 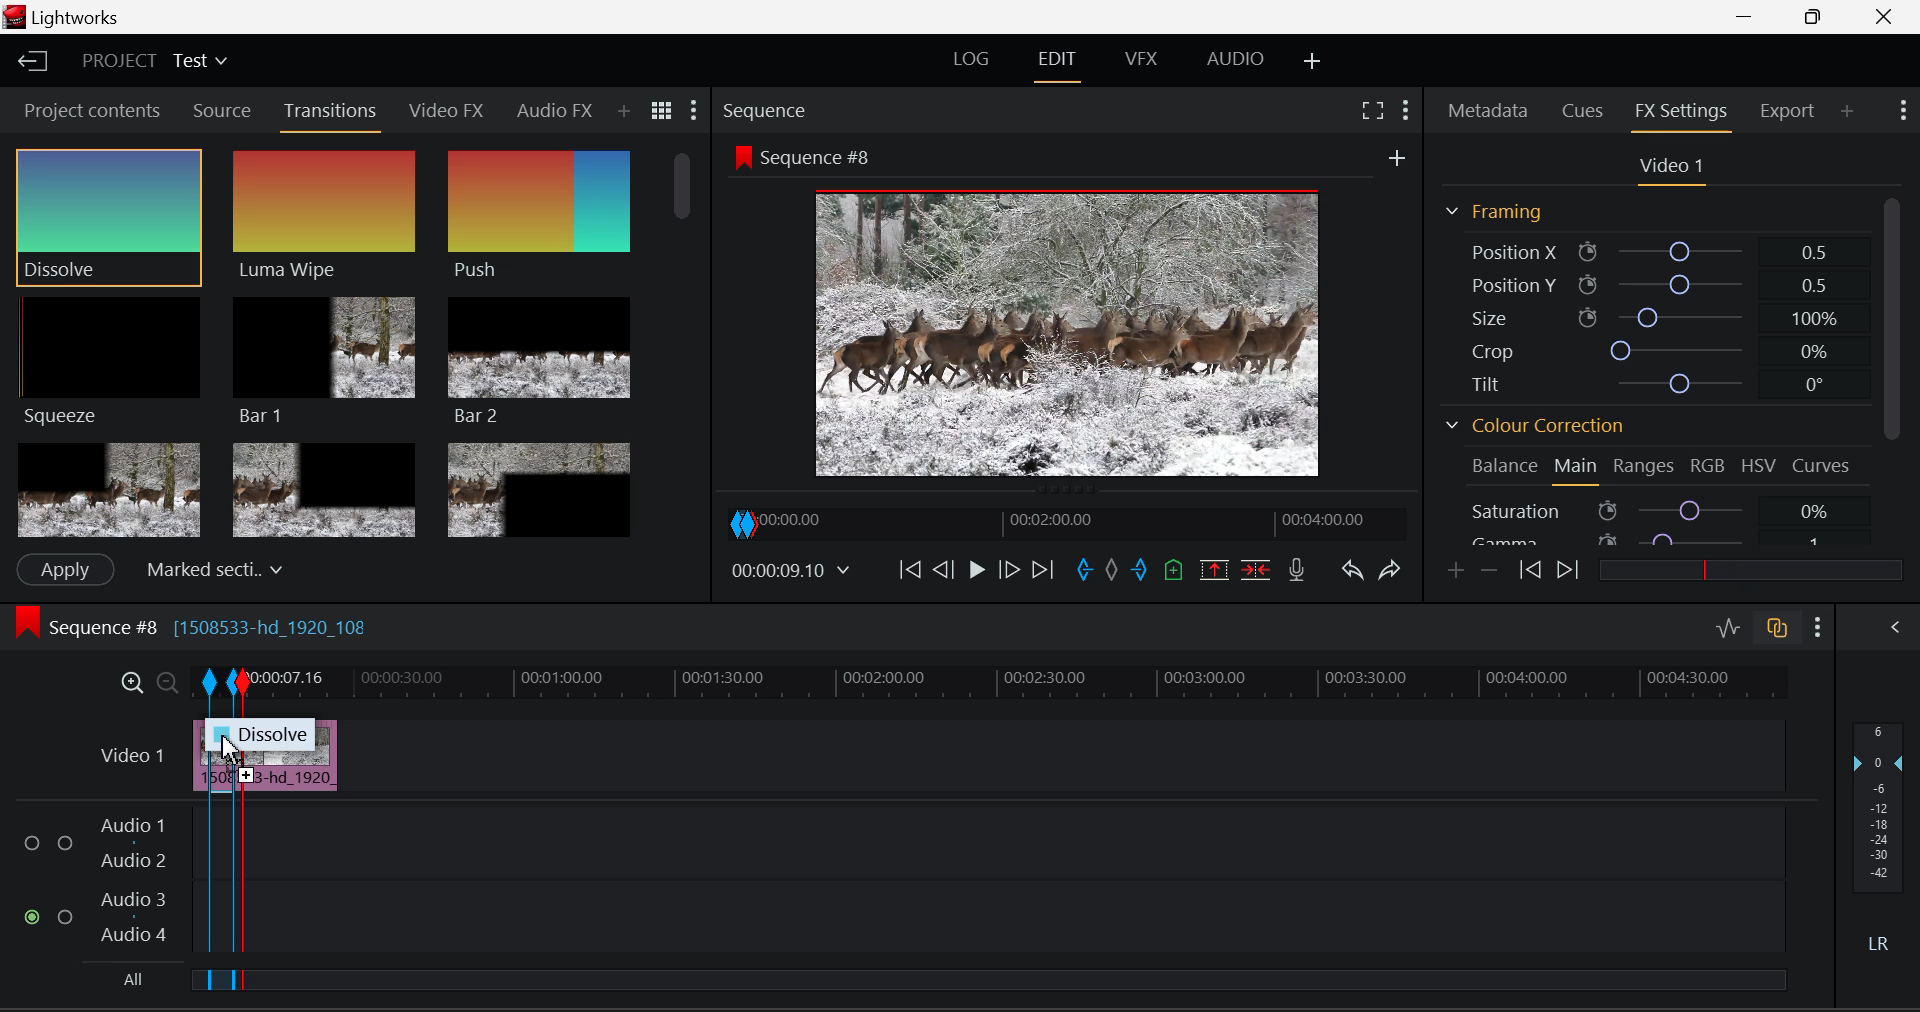 What do you see at coordinates (1730, 630) in the screenshot?
I see `Toggle Audio Level Editing` at bounding box center [1730, 630].